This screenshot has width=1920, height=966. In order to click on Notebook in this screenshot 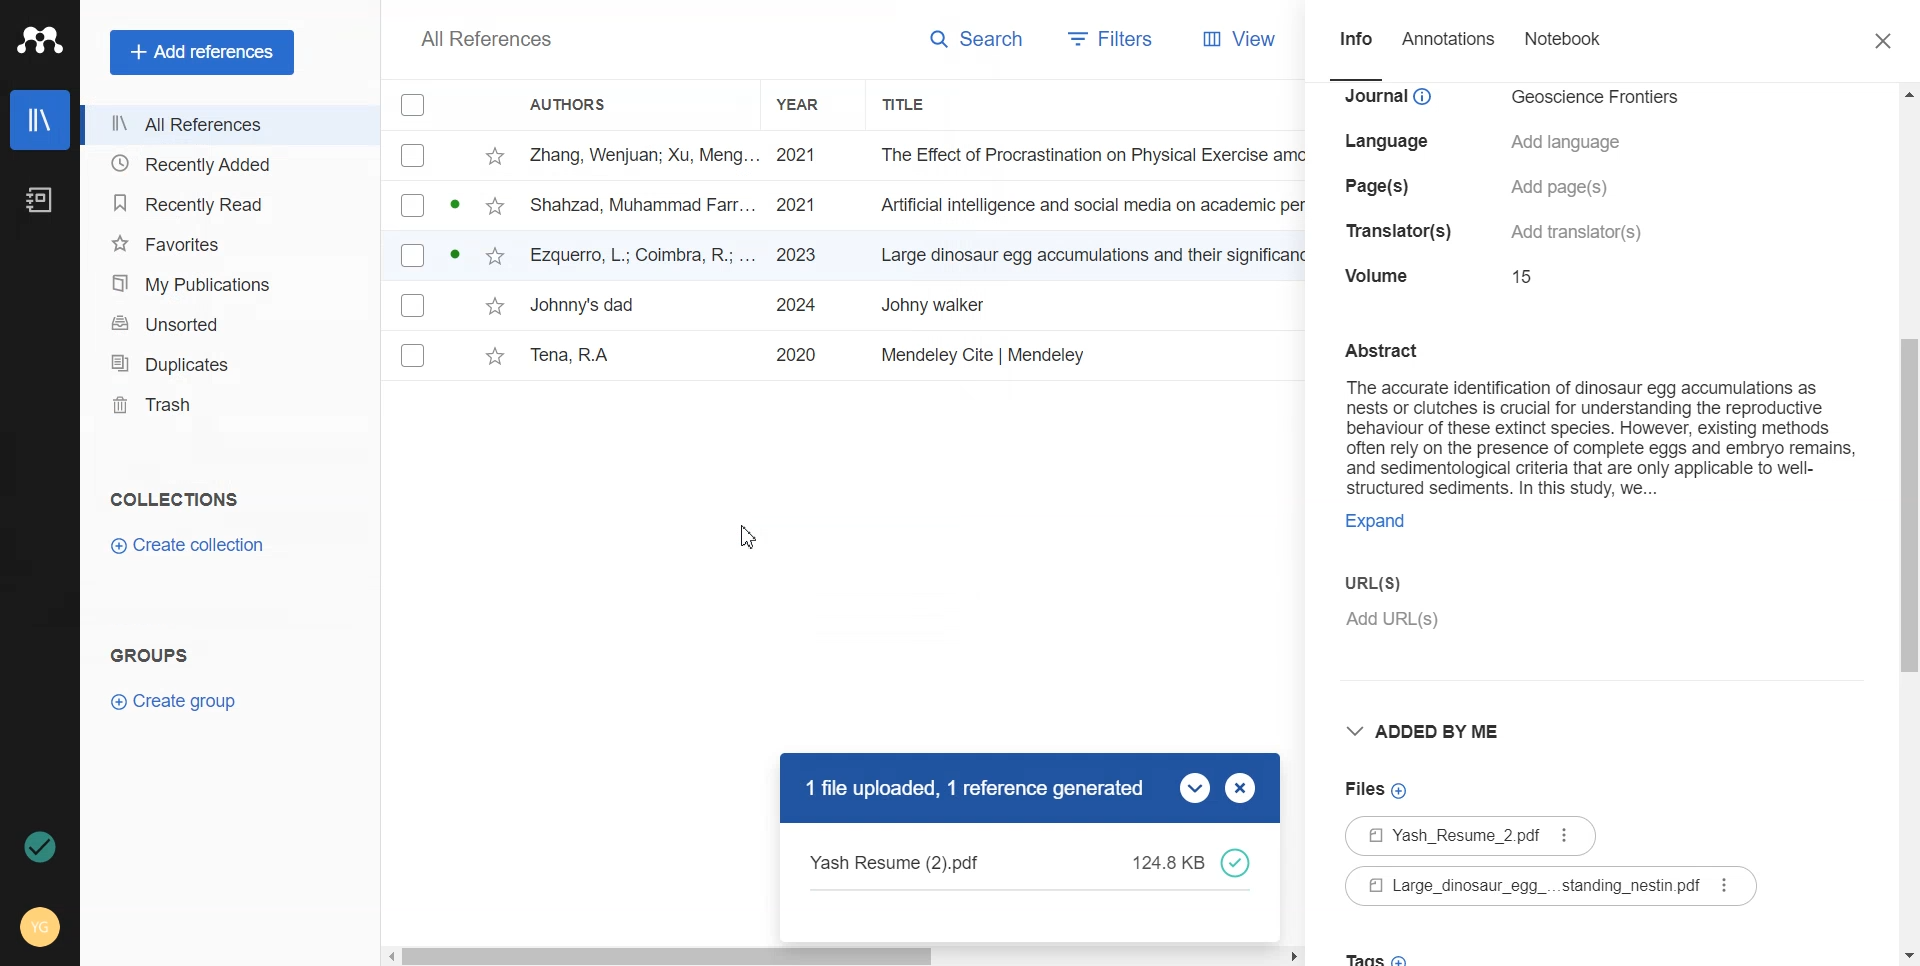, I will do `click(1565, 40)`.